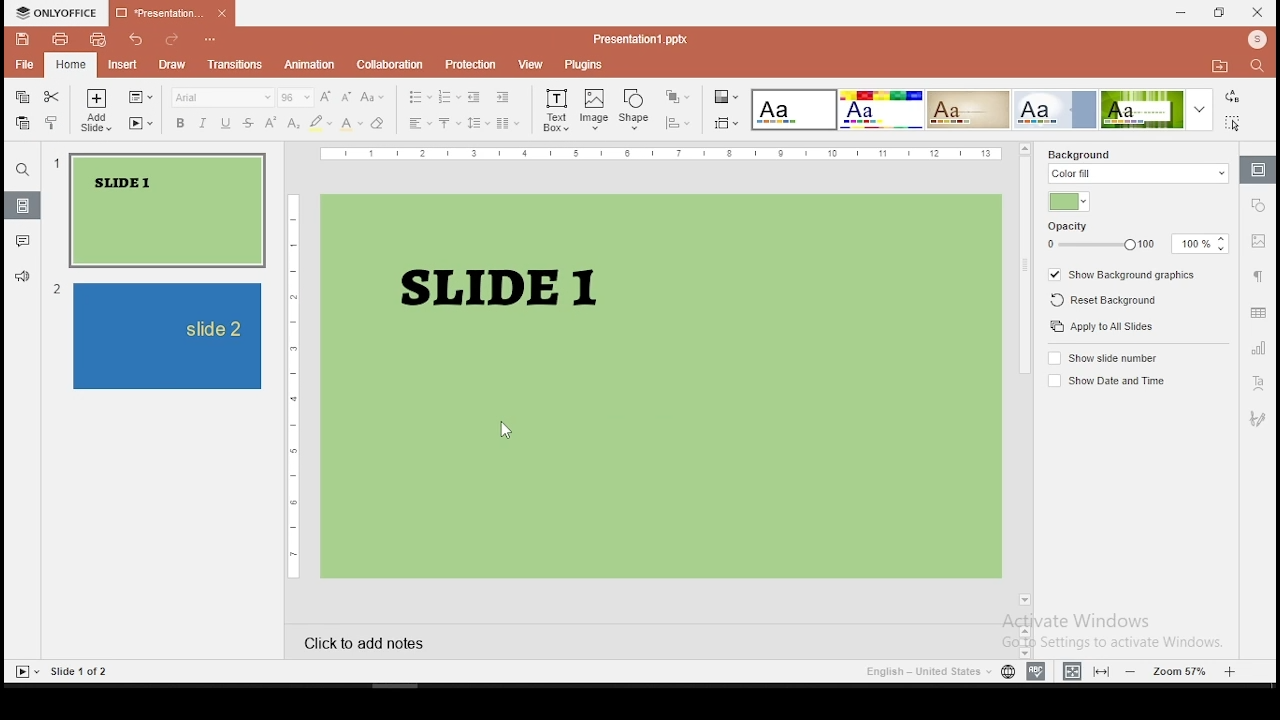  Describe the element at coordinates (159, 336) in the screenshot. I see `slide 2 preview` at that location.